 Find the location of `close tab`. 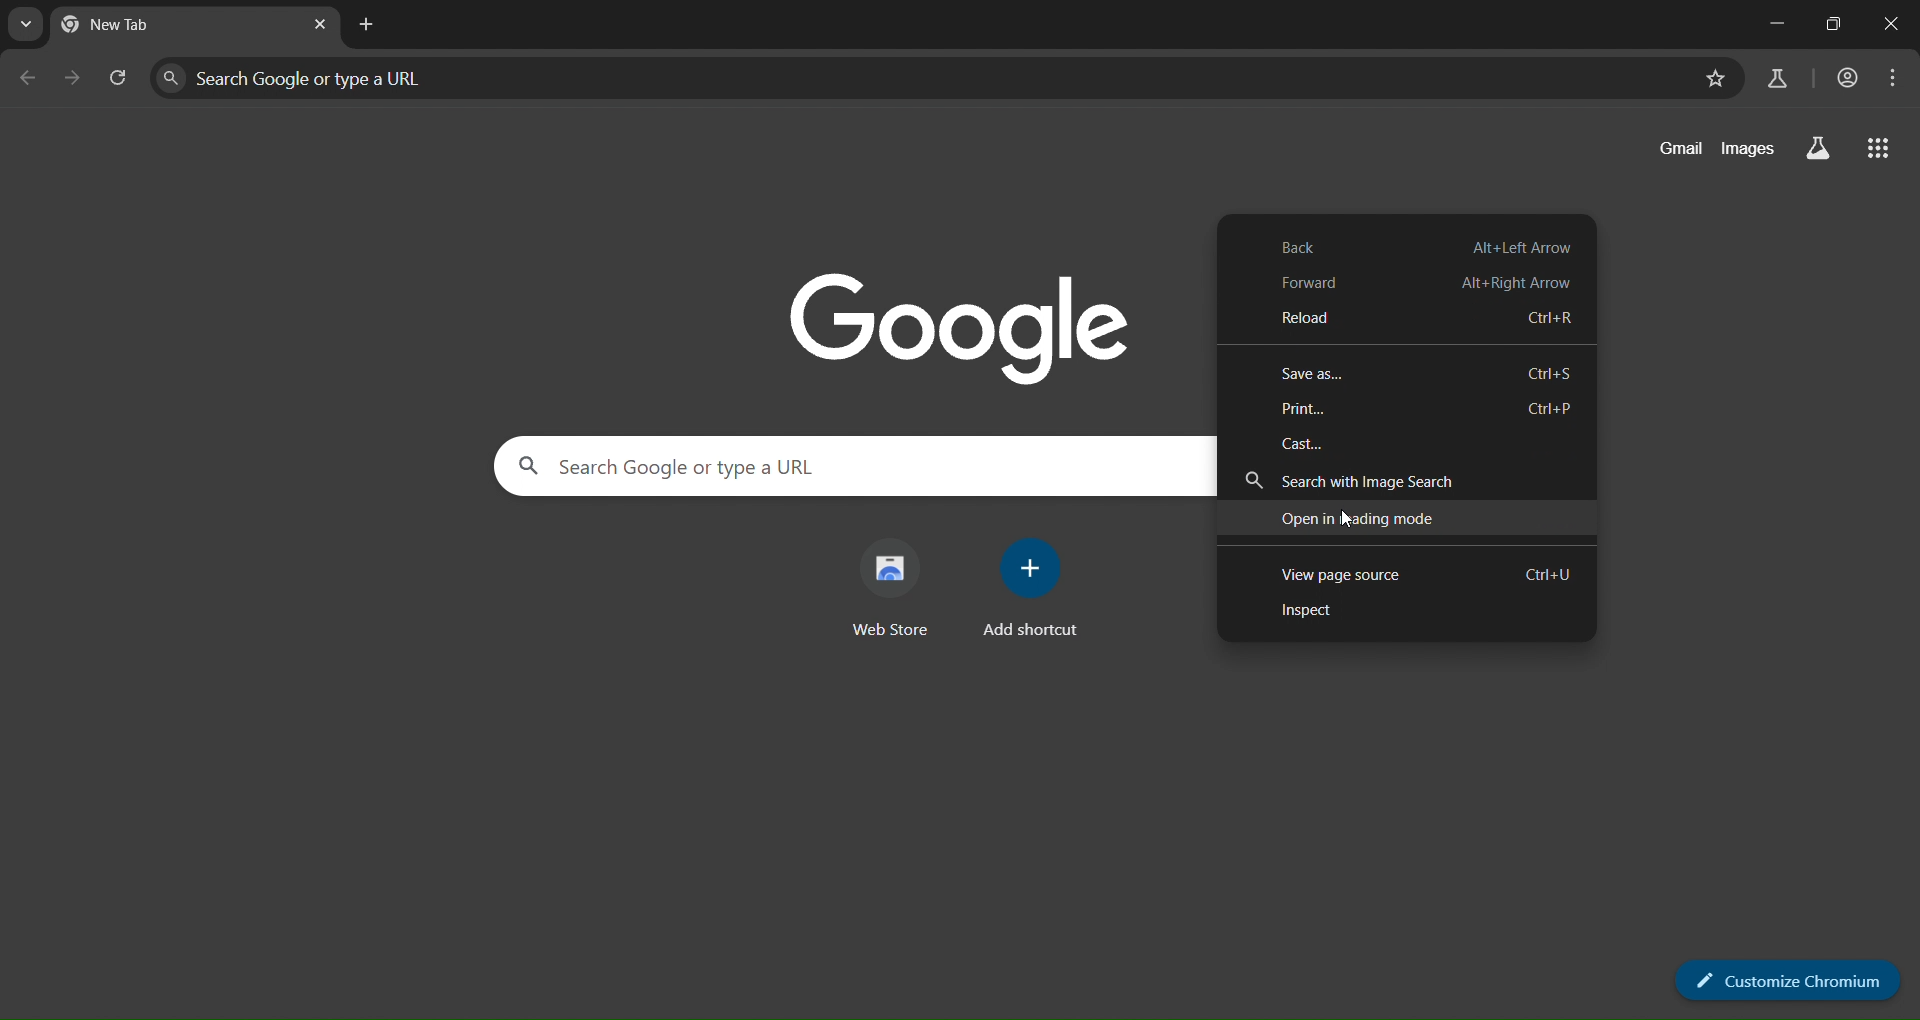

close tab is located at coordinates (320, 27).